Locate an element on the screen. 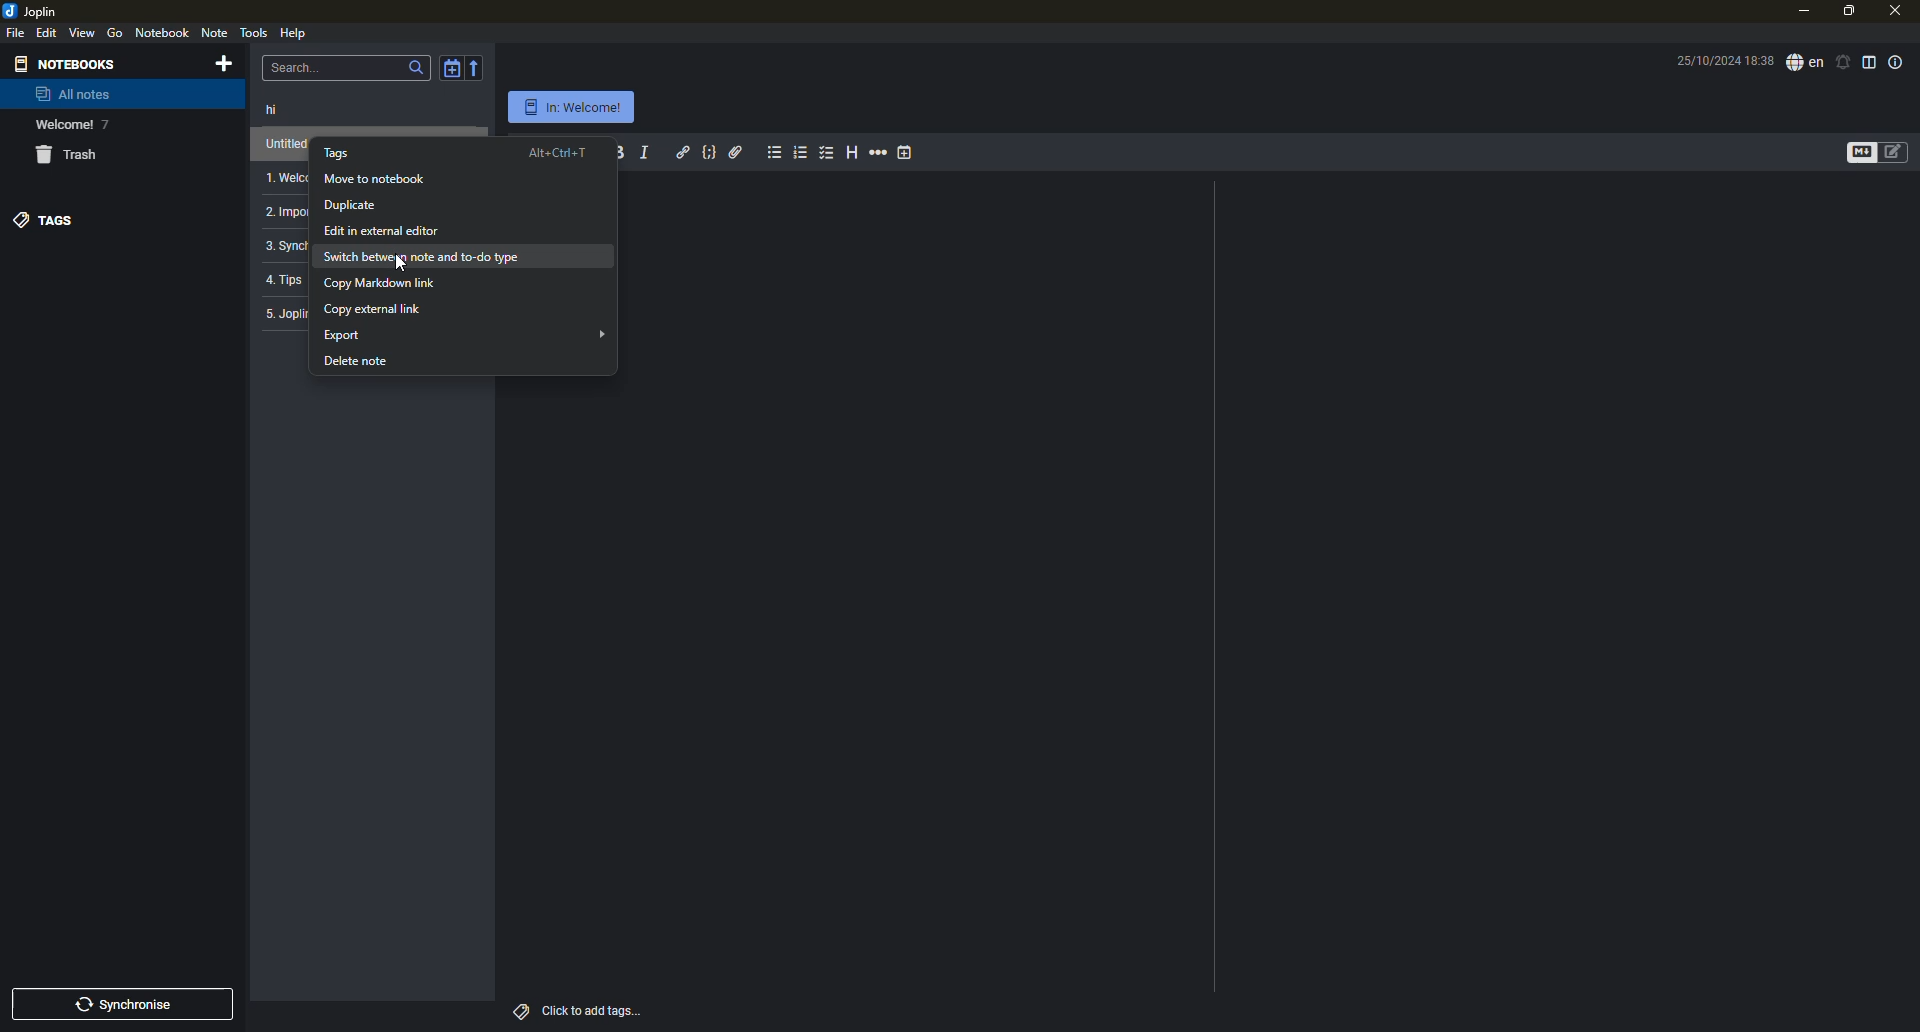  maximize is located at coordinates (1848, 12).